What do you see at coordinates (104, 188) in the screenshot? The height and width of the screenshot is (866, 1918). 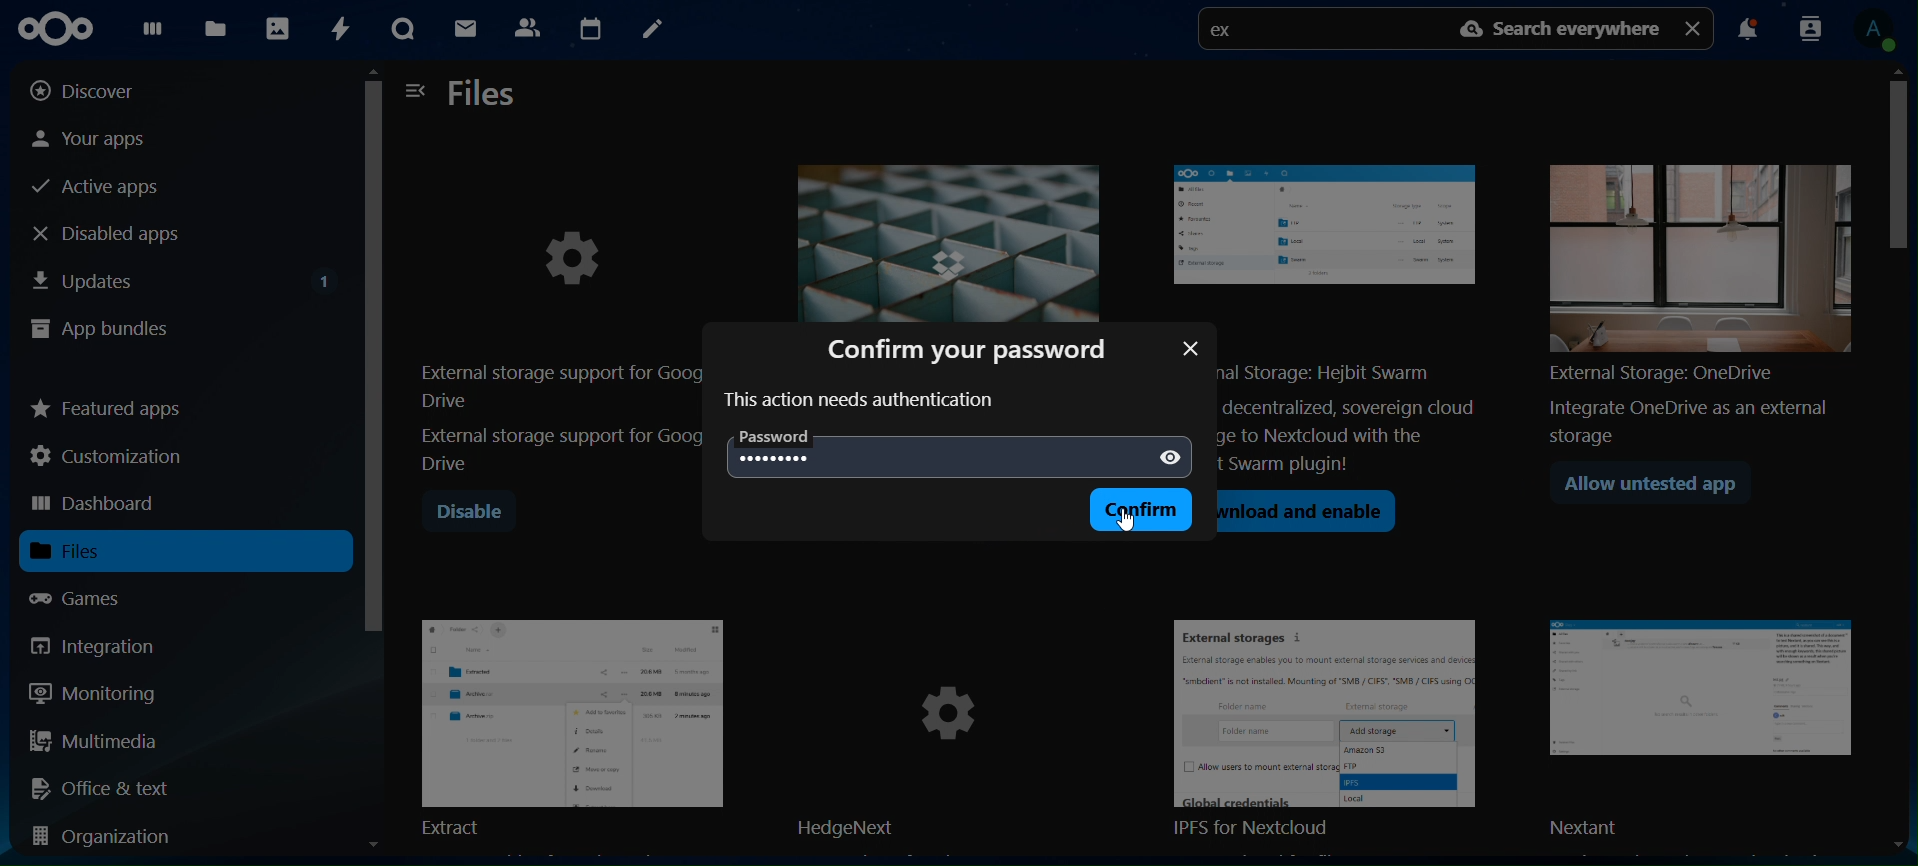 I see `active apps` at bounding box center [104, 188].